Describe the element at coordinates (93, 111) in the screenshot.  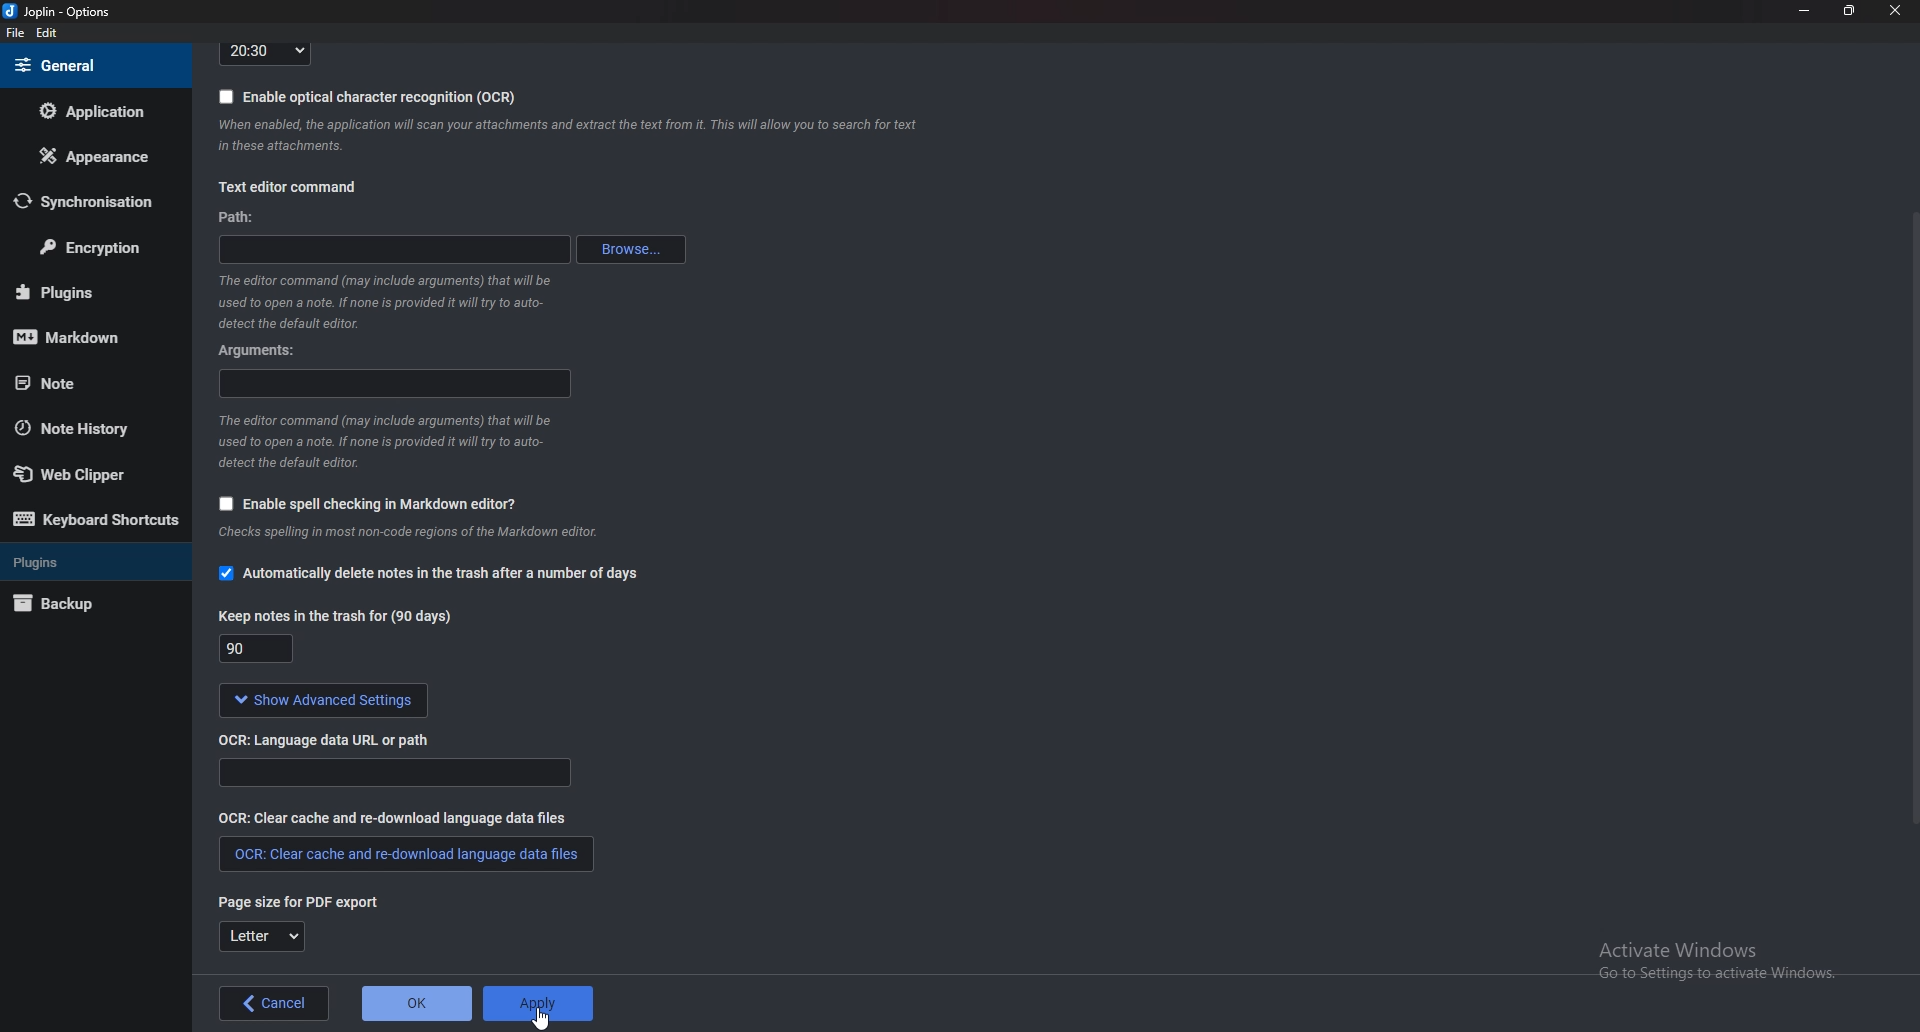
I see `Application` at that location.